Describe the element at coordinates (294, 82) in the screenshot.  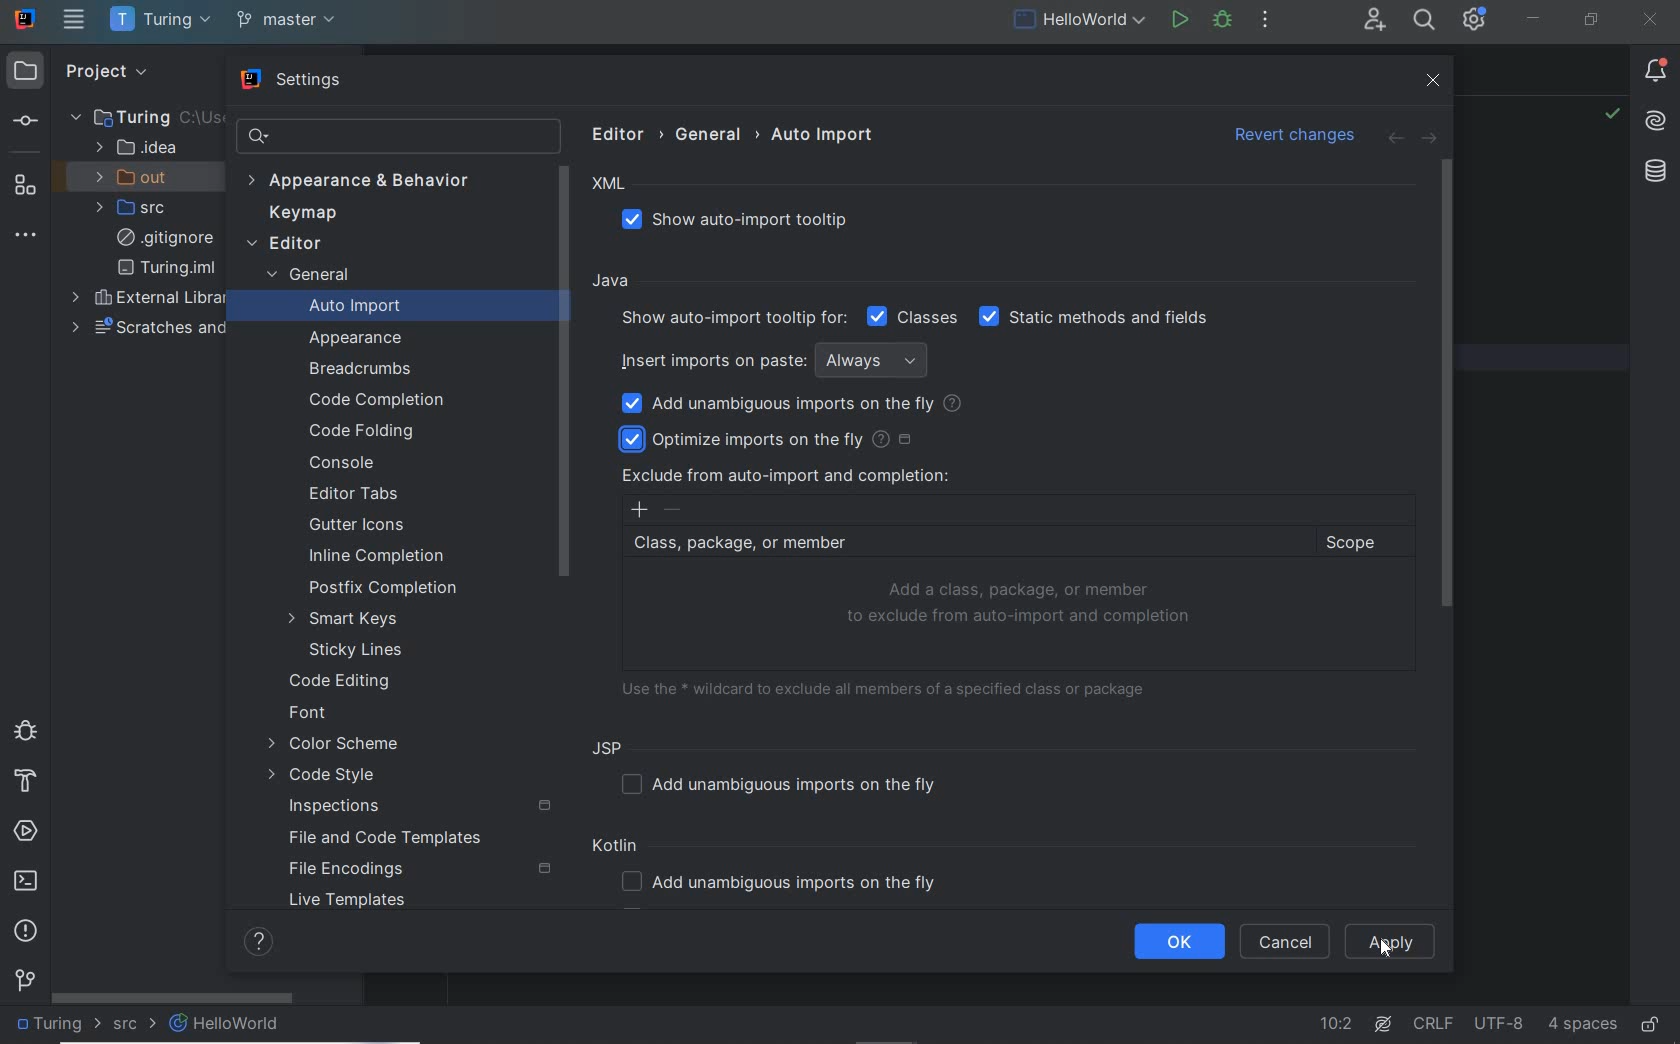
I see `SETTINGS` at that location.